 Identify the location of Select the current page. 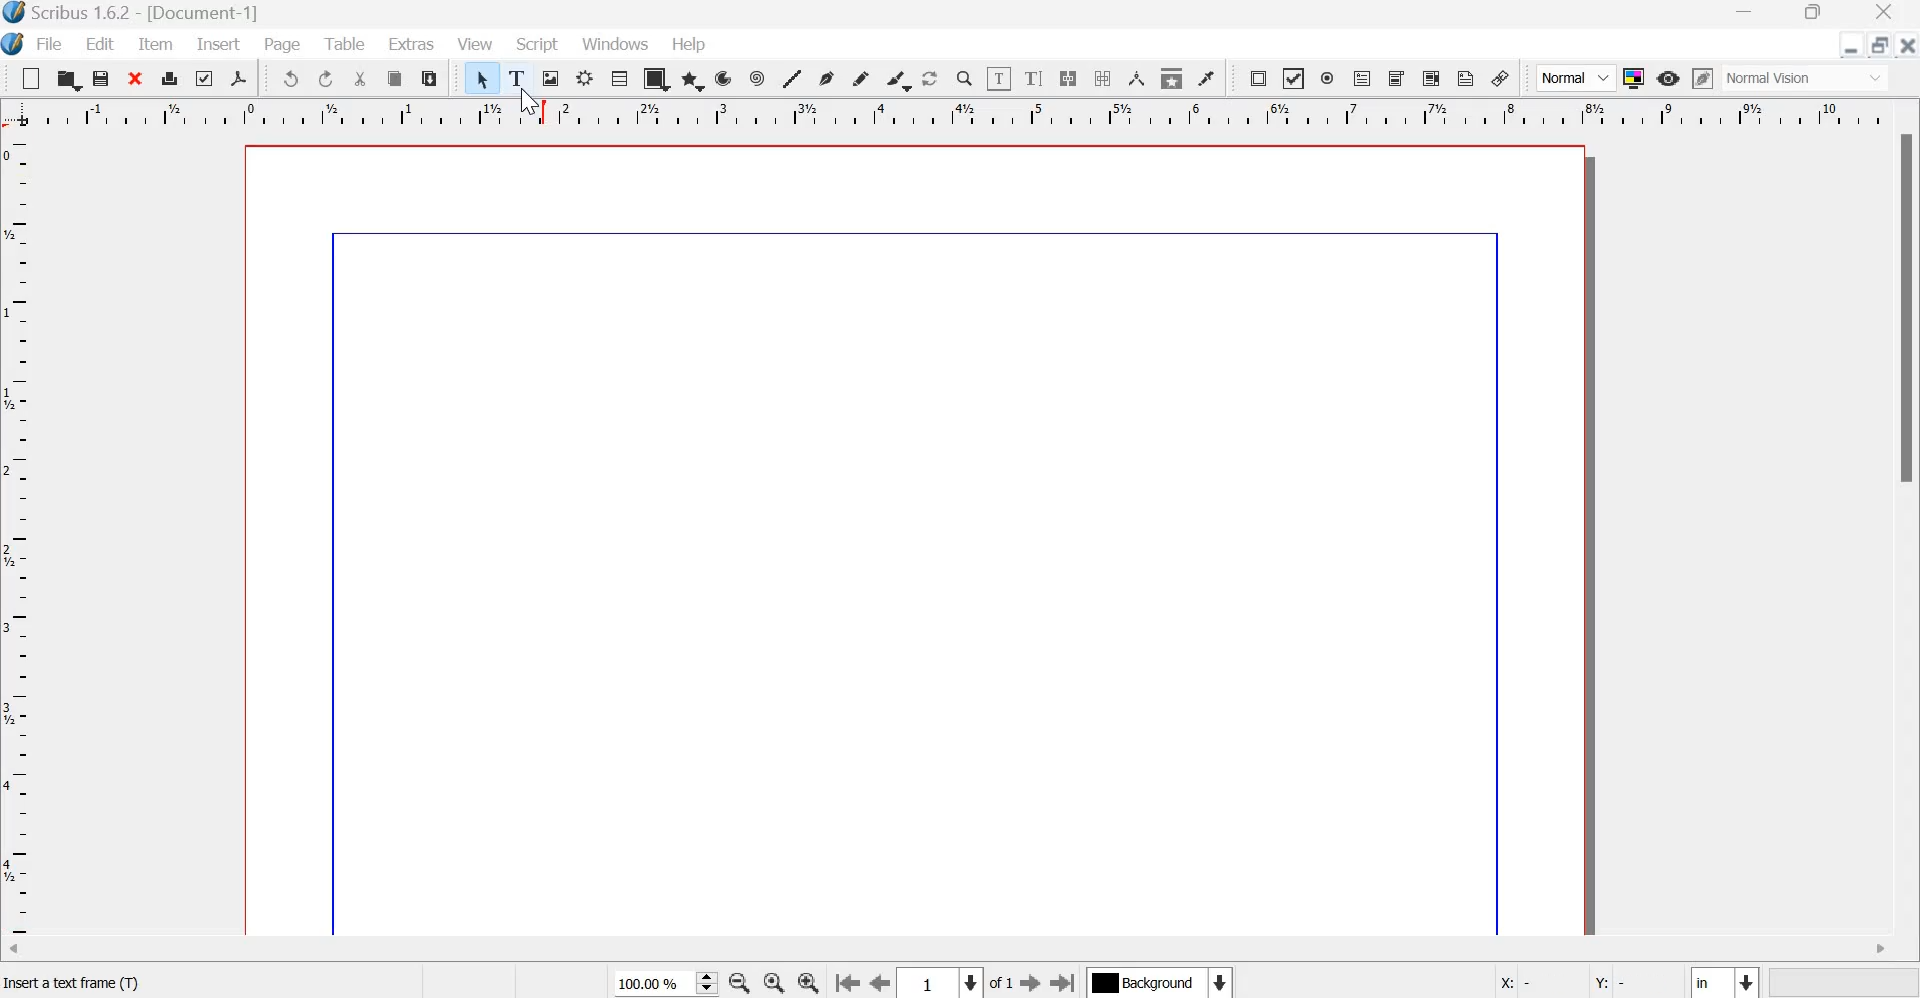
(941, 983).